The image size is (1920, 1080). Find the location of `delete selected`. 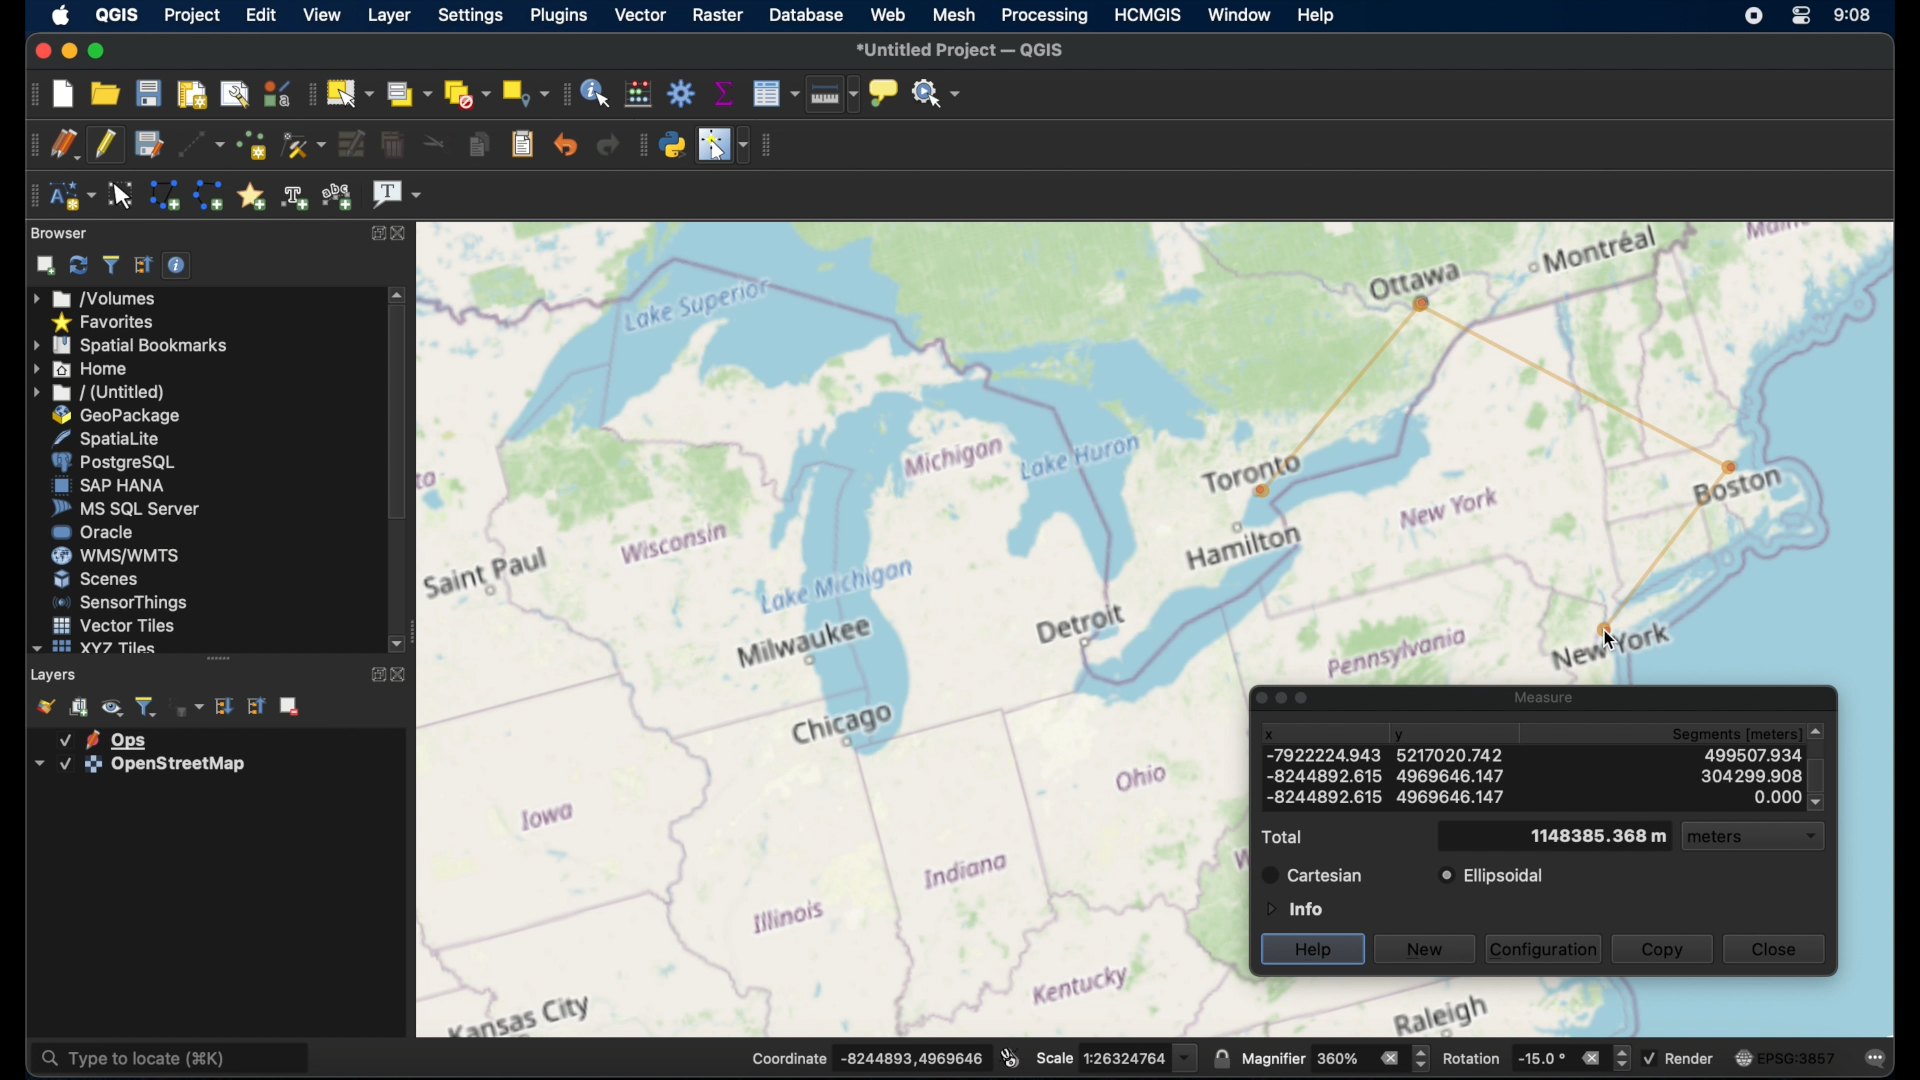

delete selected is located at coordinates (391, 145).